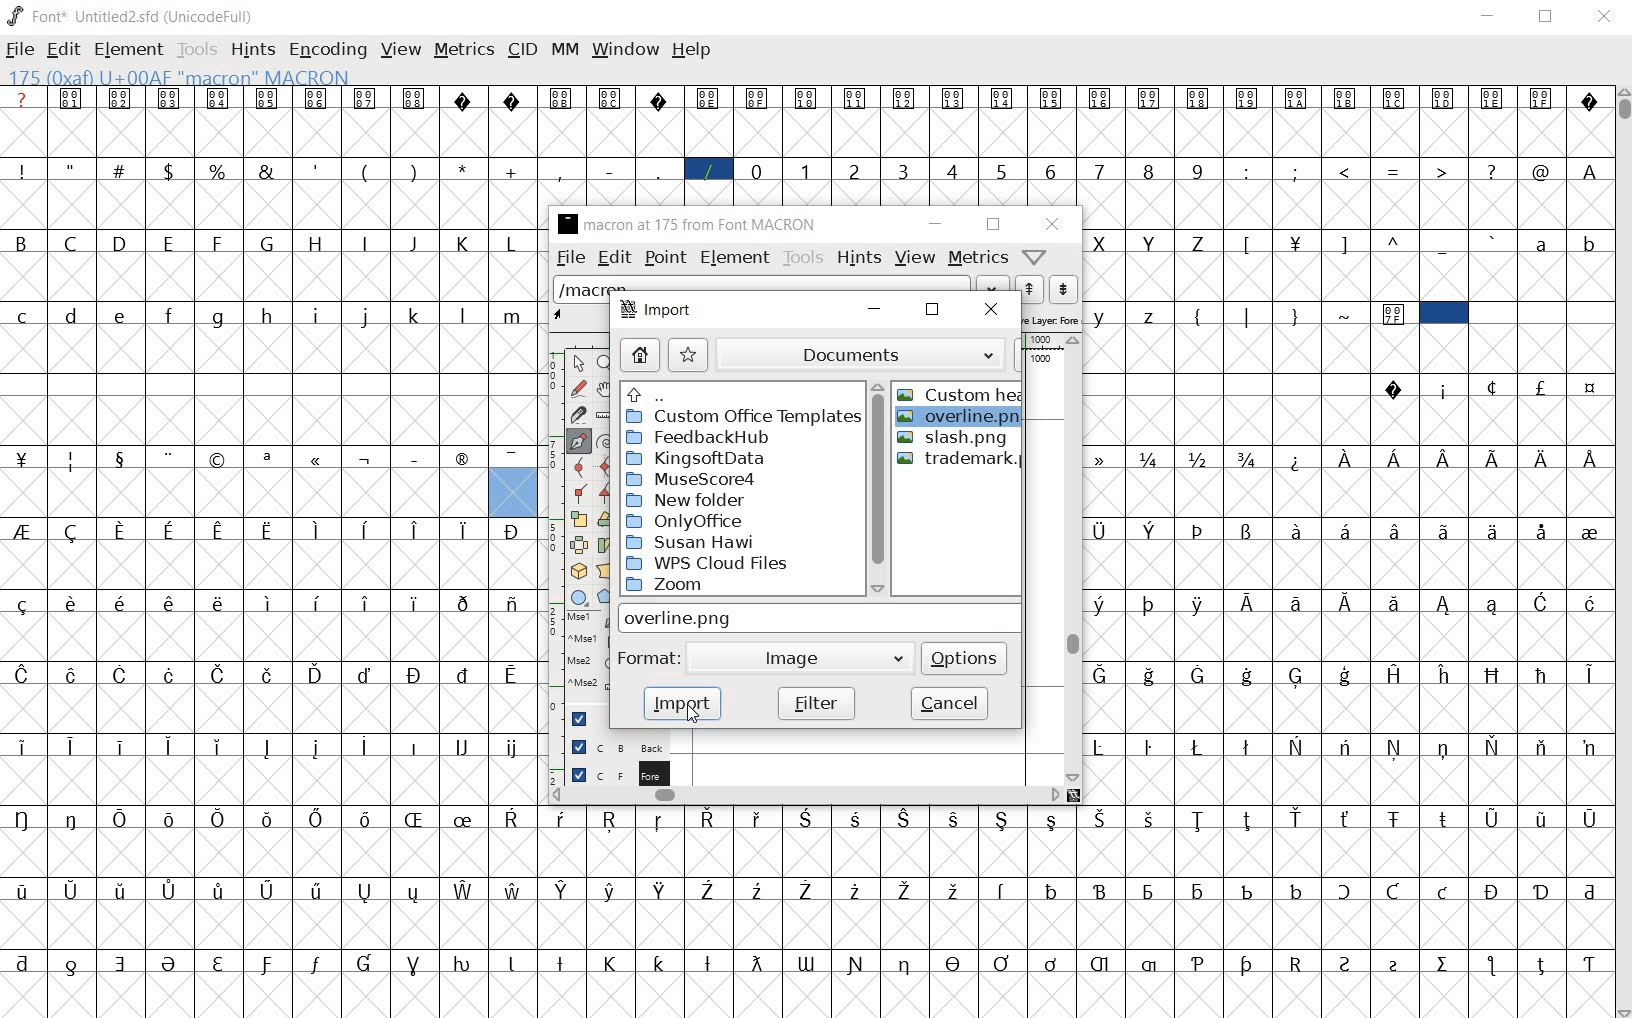 The width and height of the screenshot is (1632, 1018). Describe the element at coordinates (1591, 387) in the screenshot. I see `Symbol` at that location.